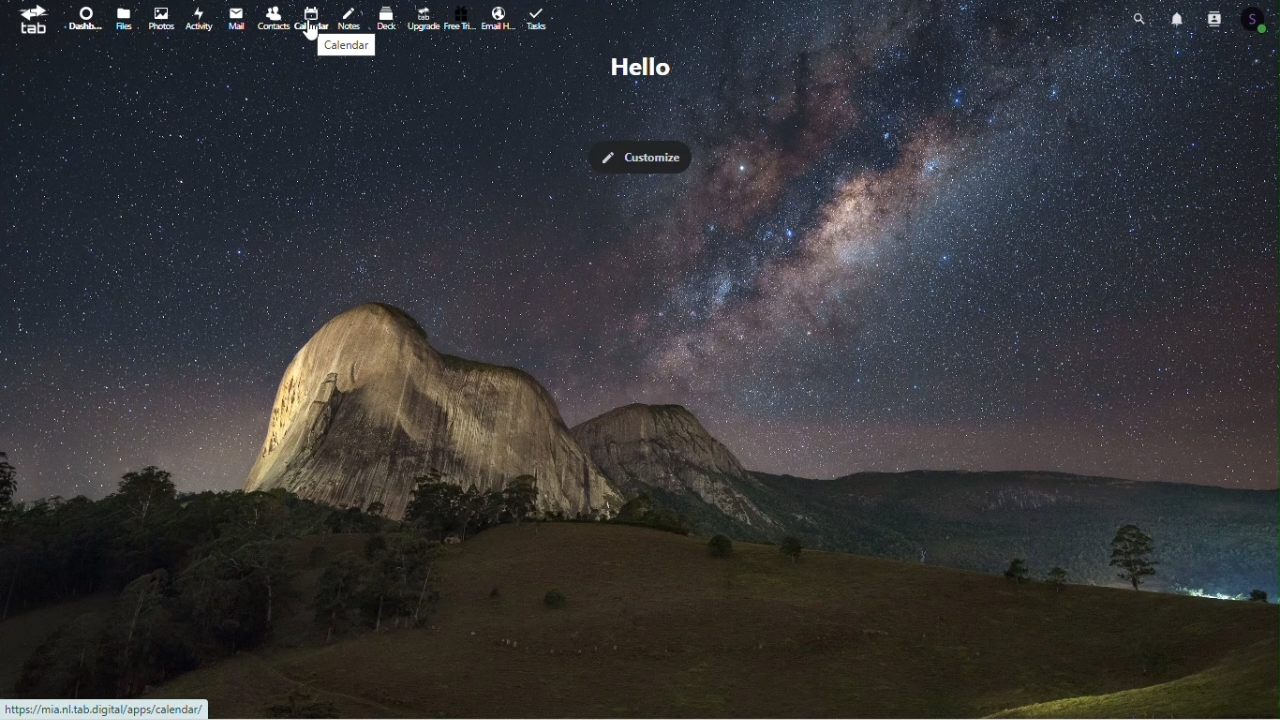 Image resolution: width=1280 pixels, height=720 pixels. Describe the element at coordinates (1174, 21) in the screenshot. I see `notifications` at that location.